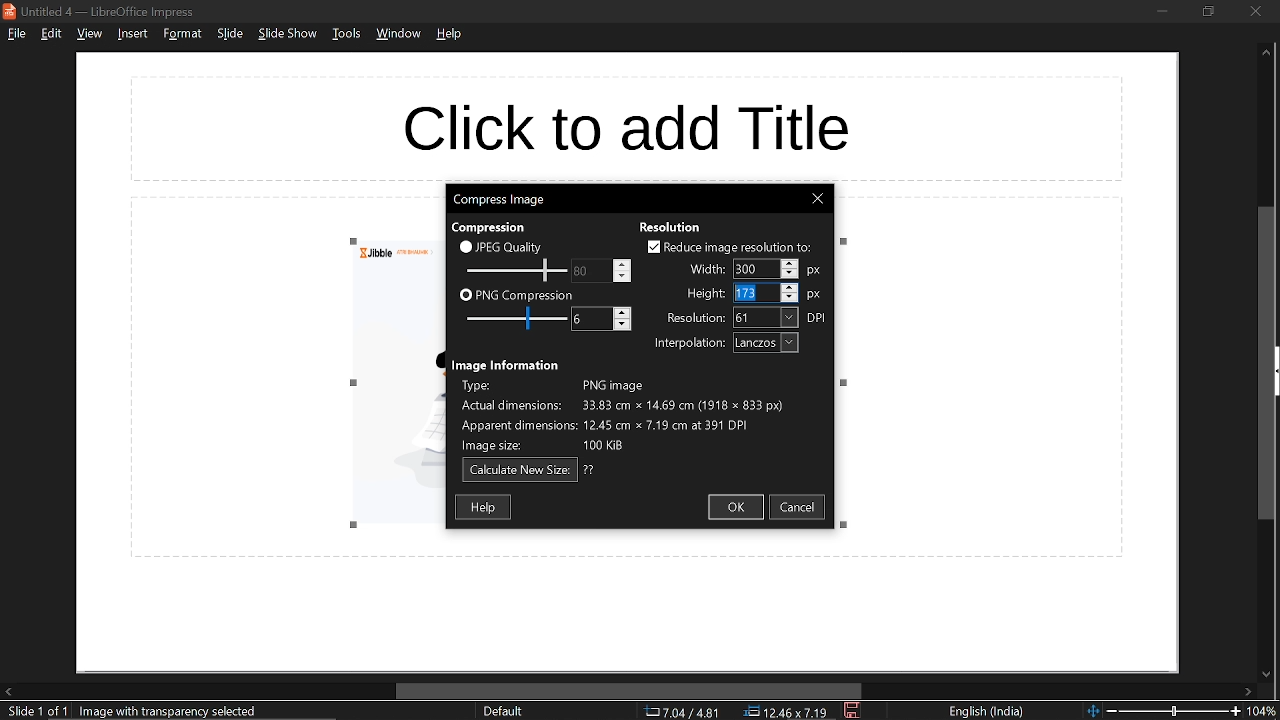 The height and width of the screenshot is (720, 1280). I want to click on close, so click(1257, 11).